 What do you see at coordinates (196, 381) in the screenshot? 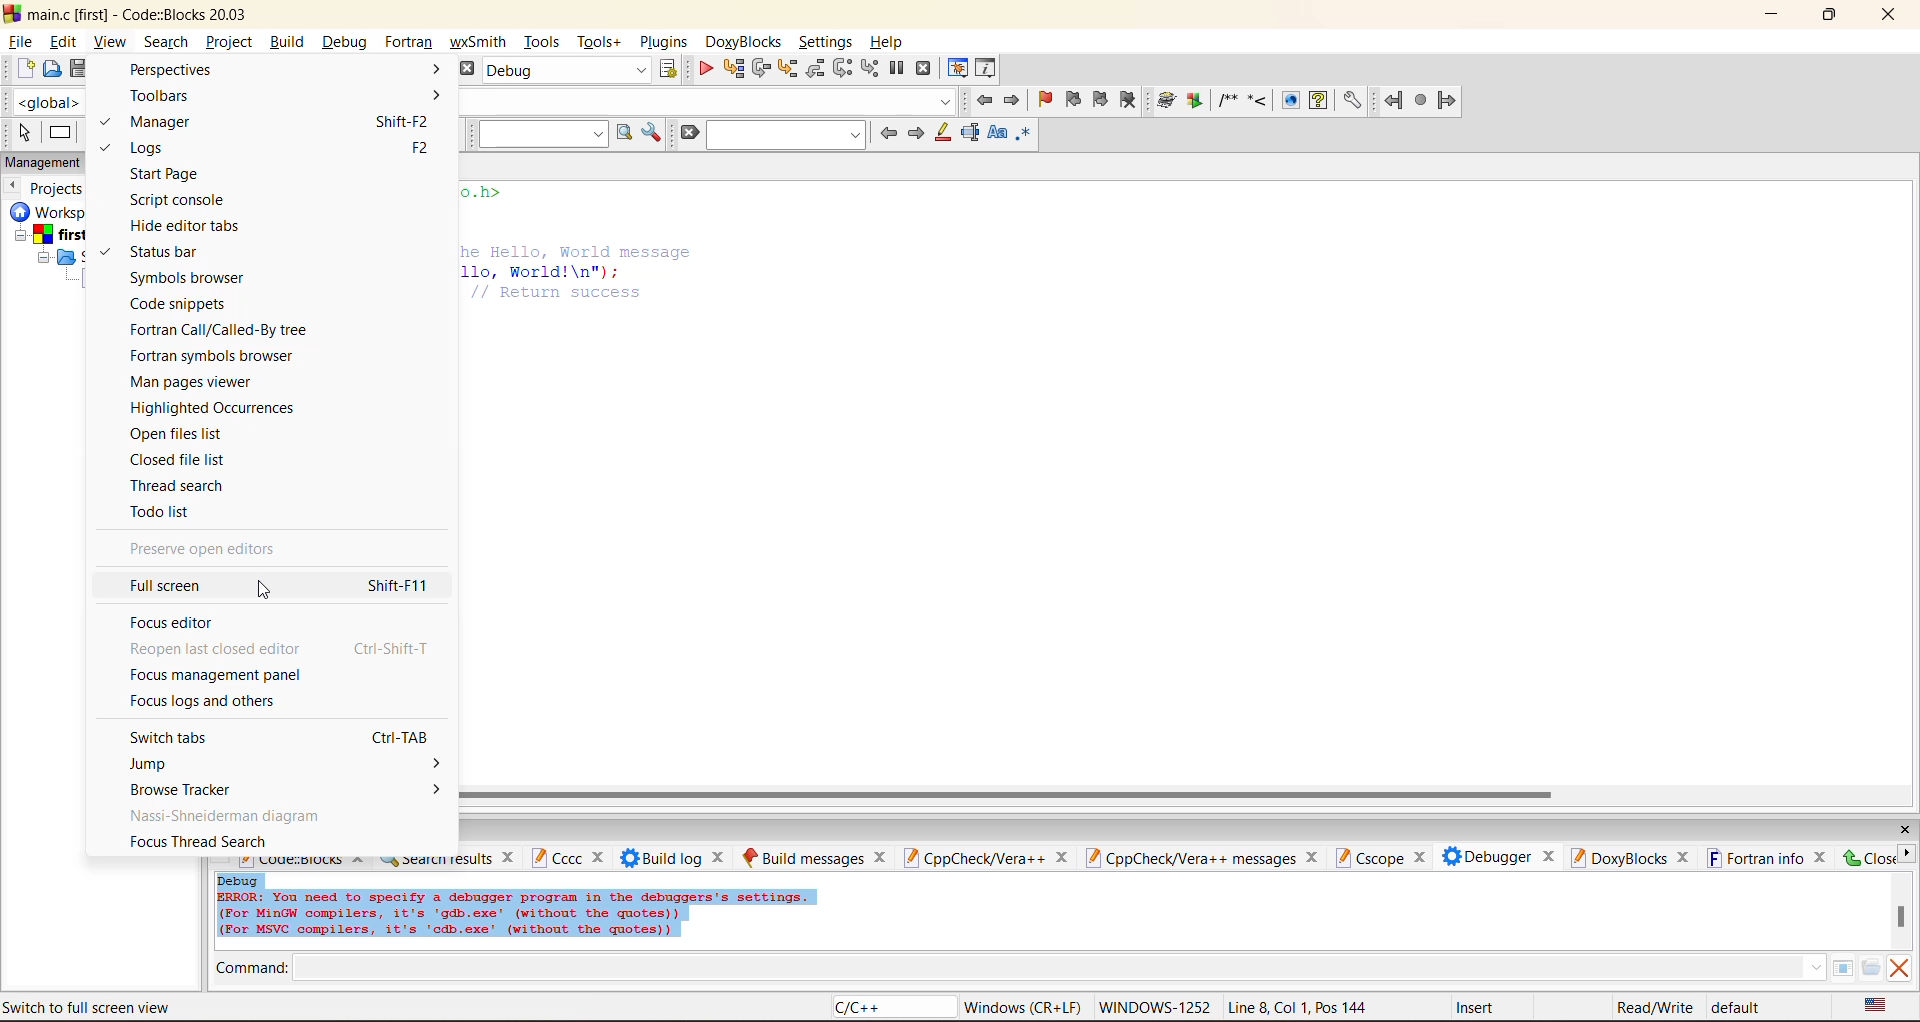
I see `man pages viewer` at bounding box center [196, 381].